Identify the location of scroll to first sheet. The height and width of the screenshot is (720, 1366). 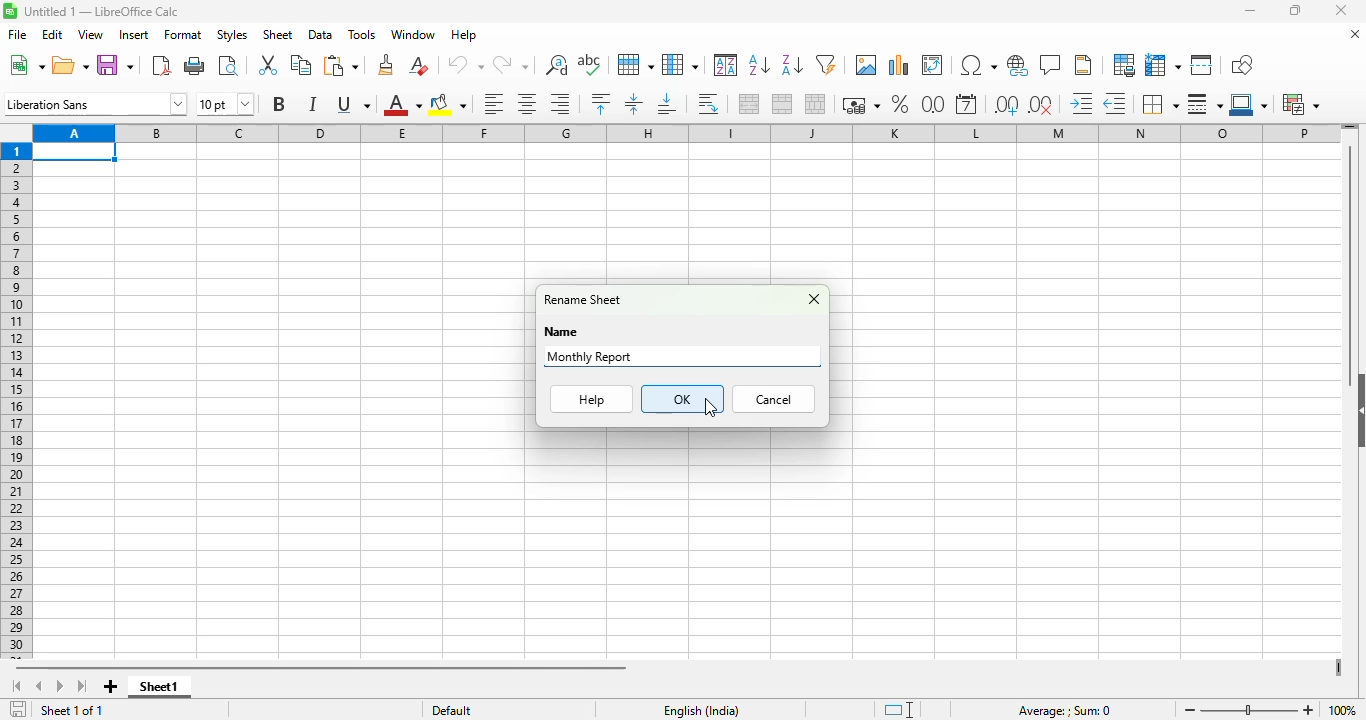
(18, 686).